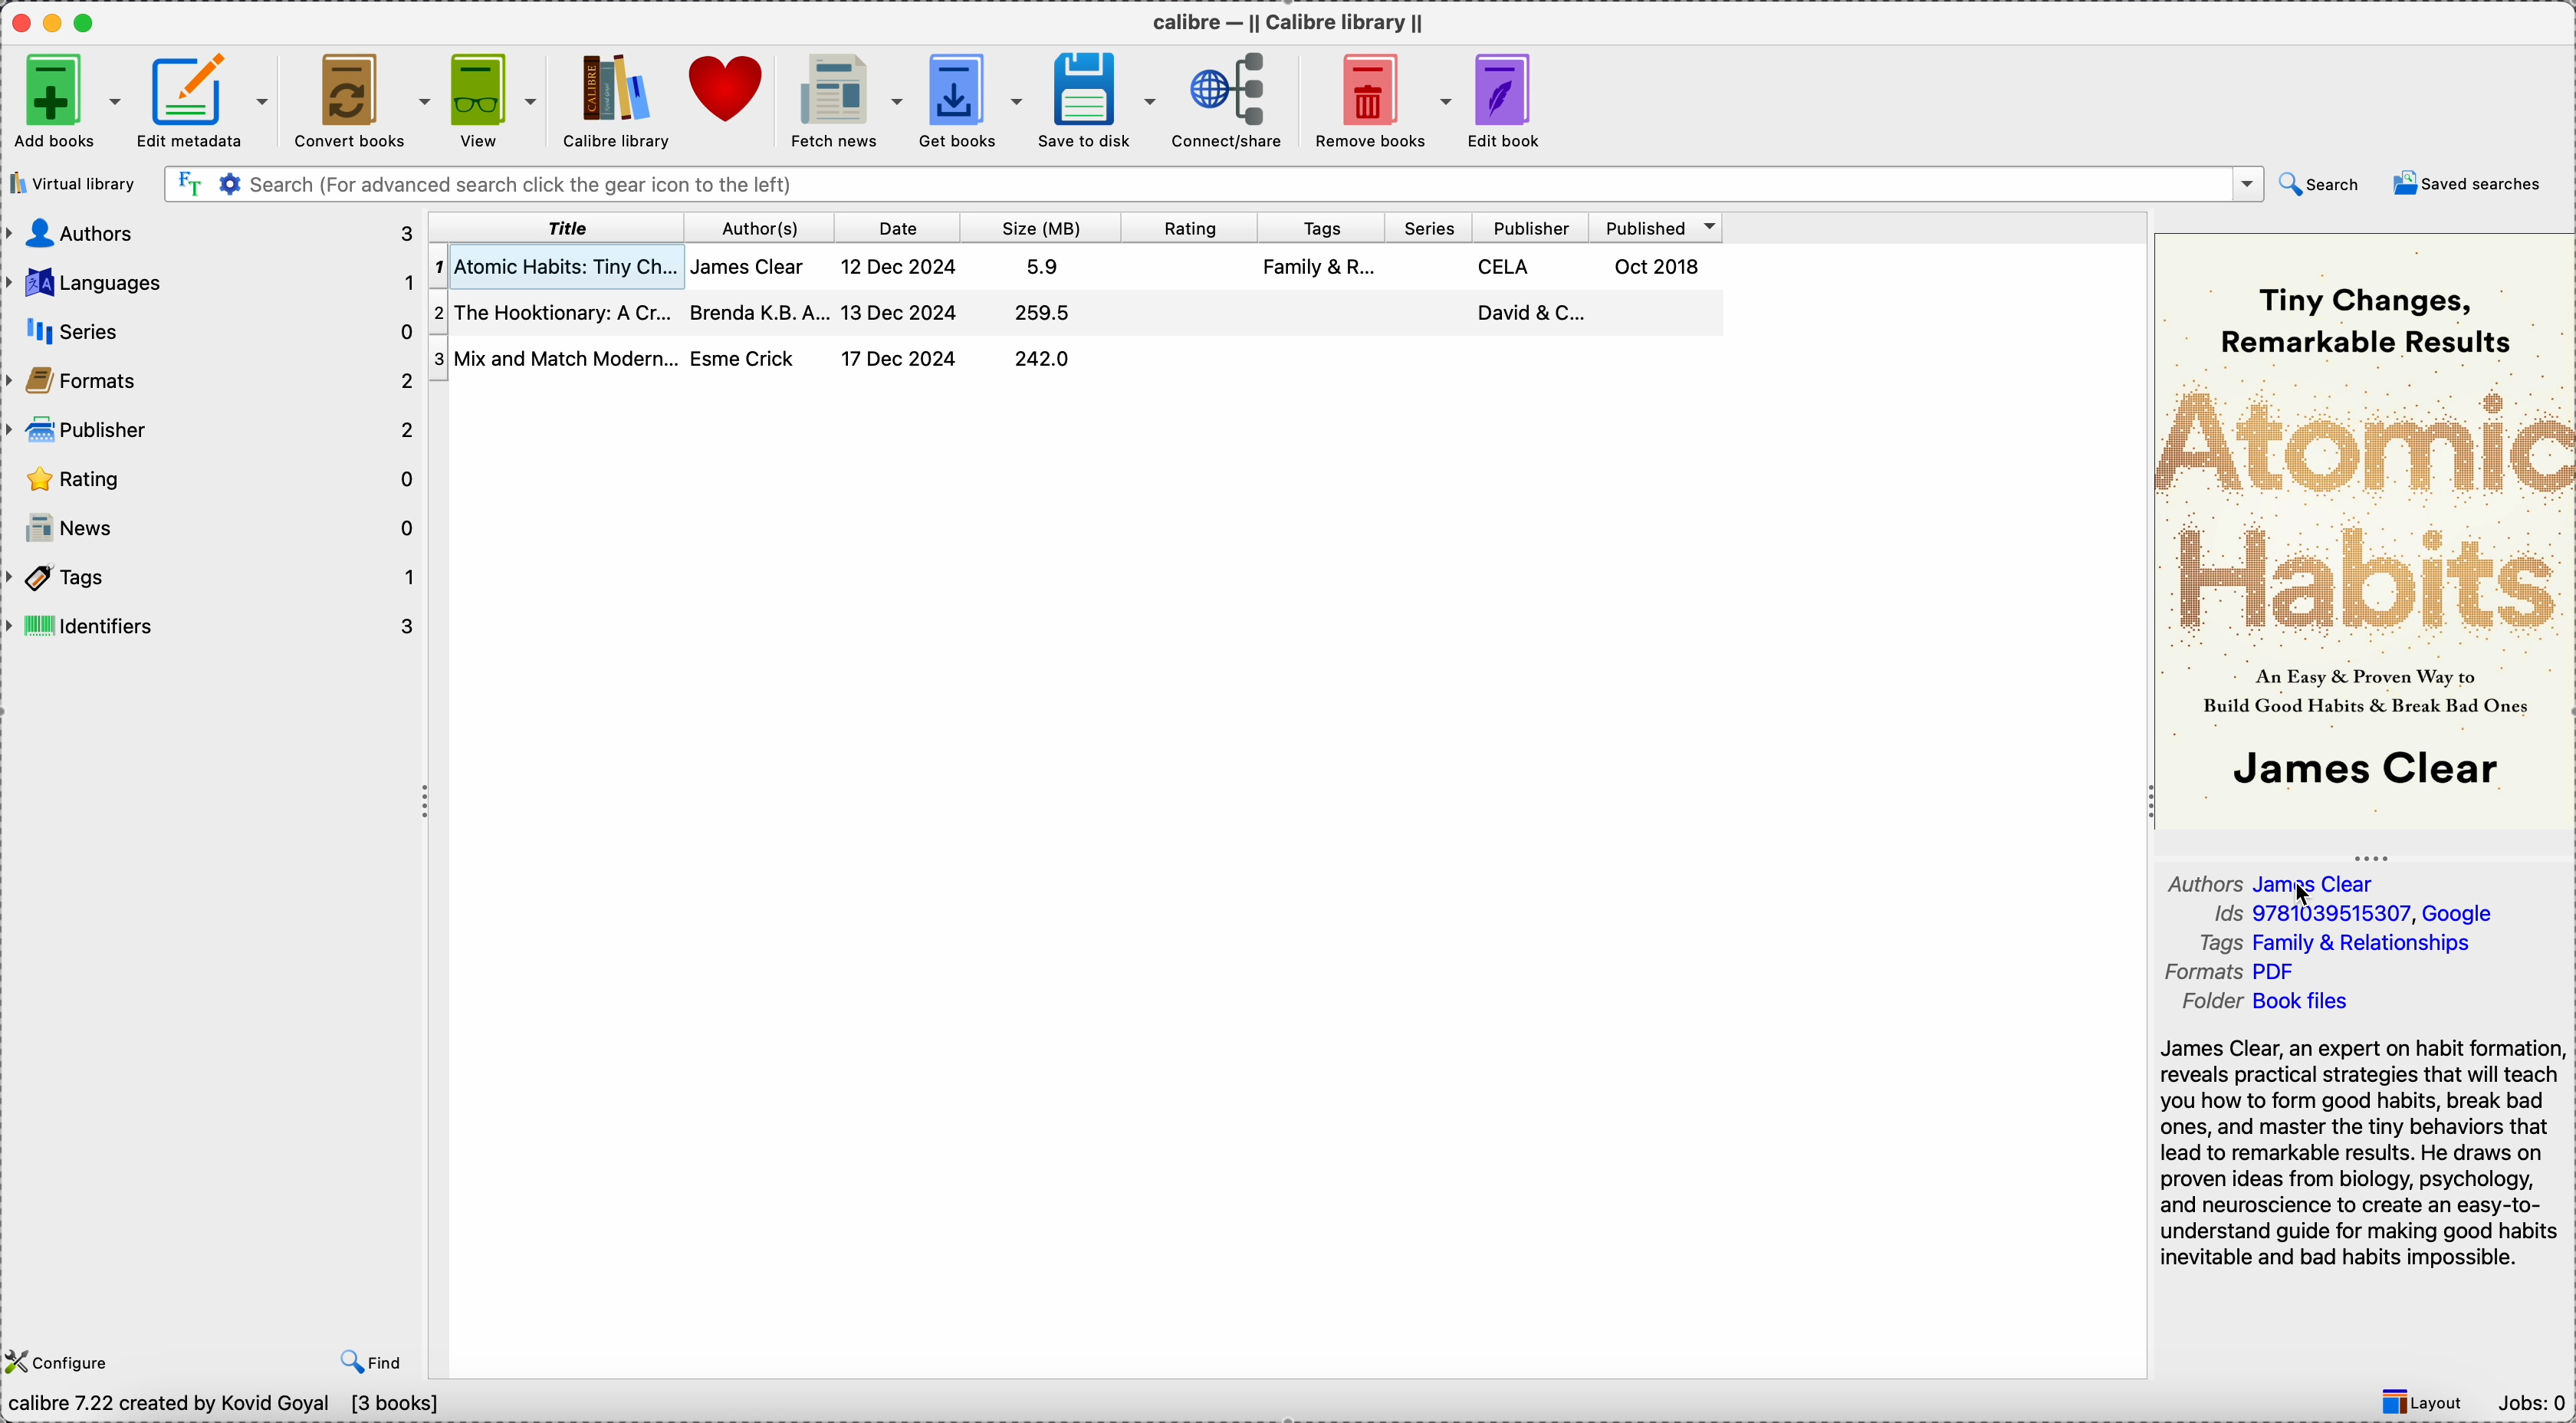 This screenshot has height=1423, width=2576. What do you see at coordinates (1044, 357) in the screenshot?
I see `242.0` at bounding box center [1044, 357].